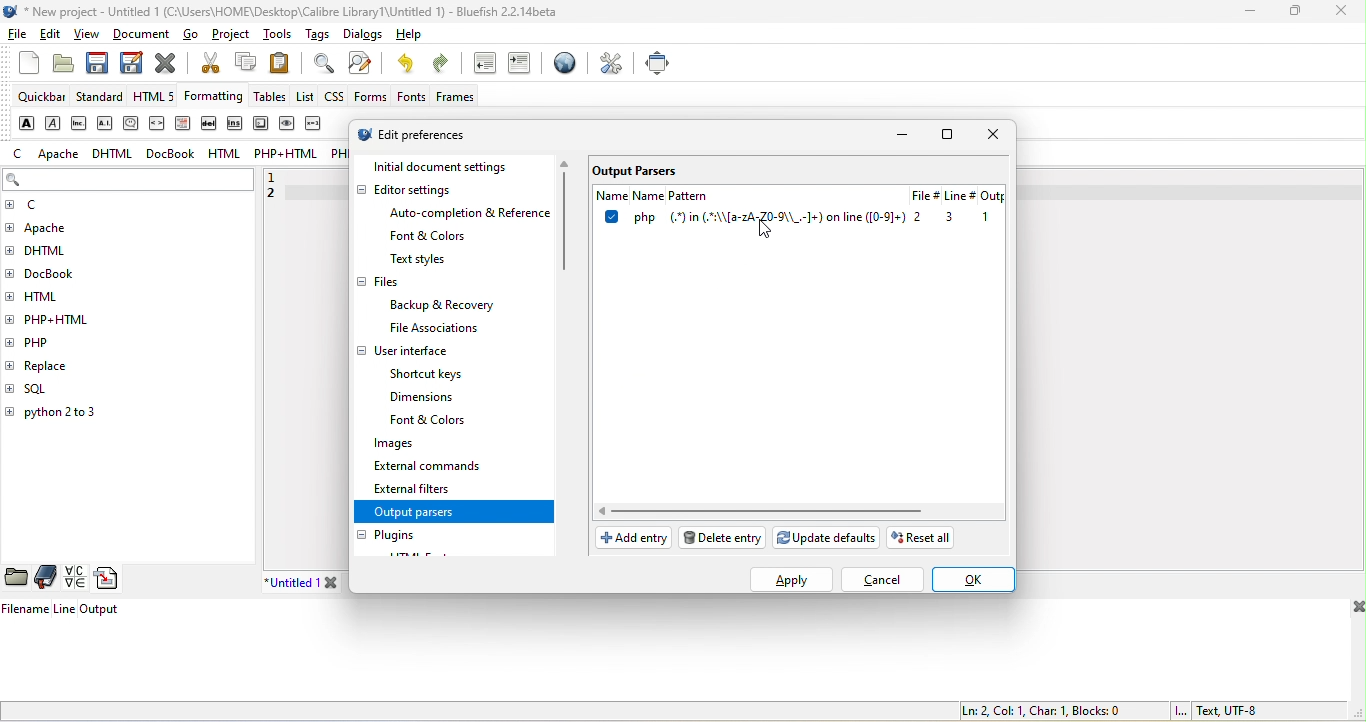 Image resolution: width=1366 pixels, height=722 pixels. I want to click on abbreviation, so click(81, 122).